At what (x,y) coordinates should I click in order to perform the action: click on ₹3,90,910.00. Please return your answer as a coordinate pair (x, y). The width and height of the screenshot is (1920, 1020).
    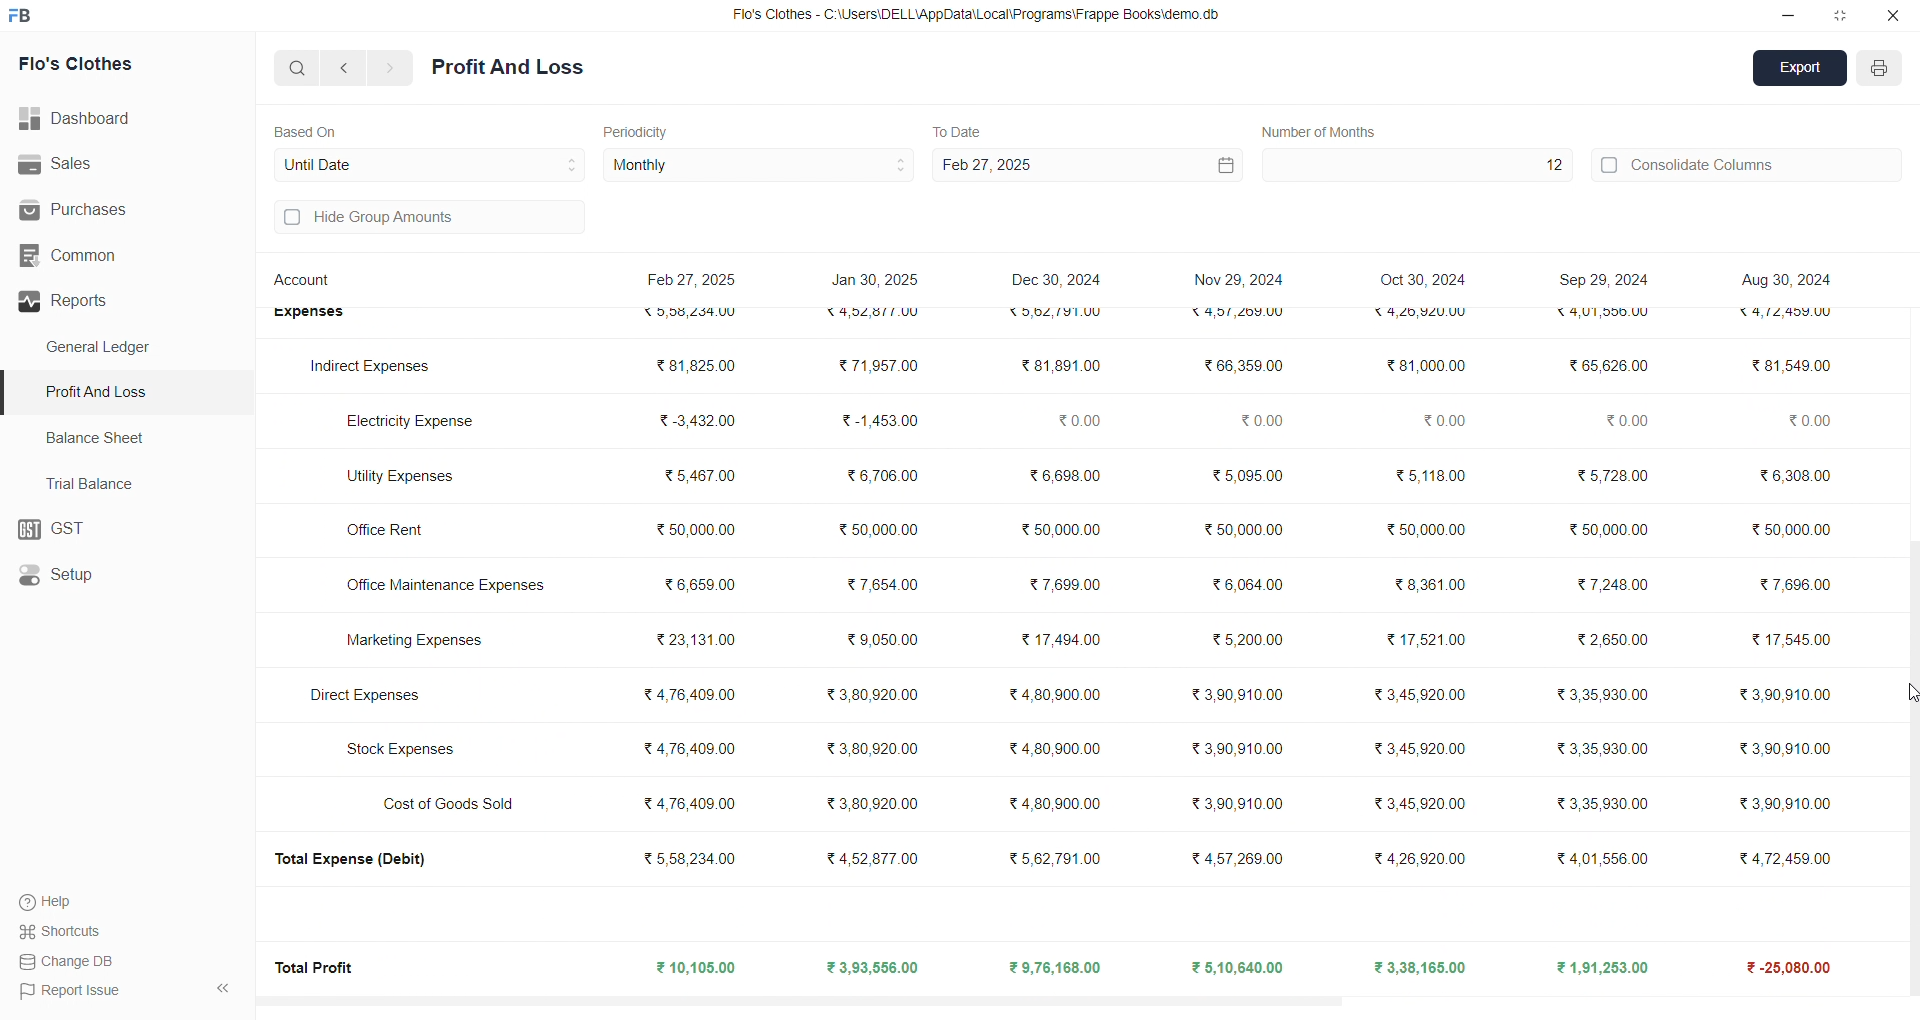
    Looking at the image, I should click on (1784, 697).